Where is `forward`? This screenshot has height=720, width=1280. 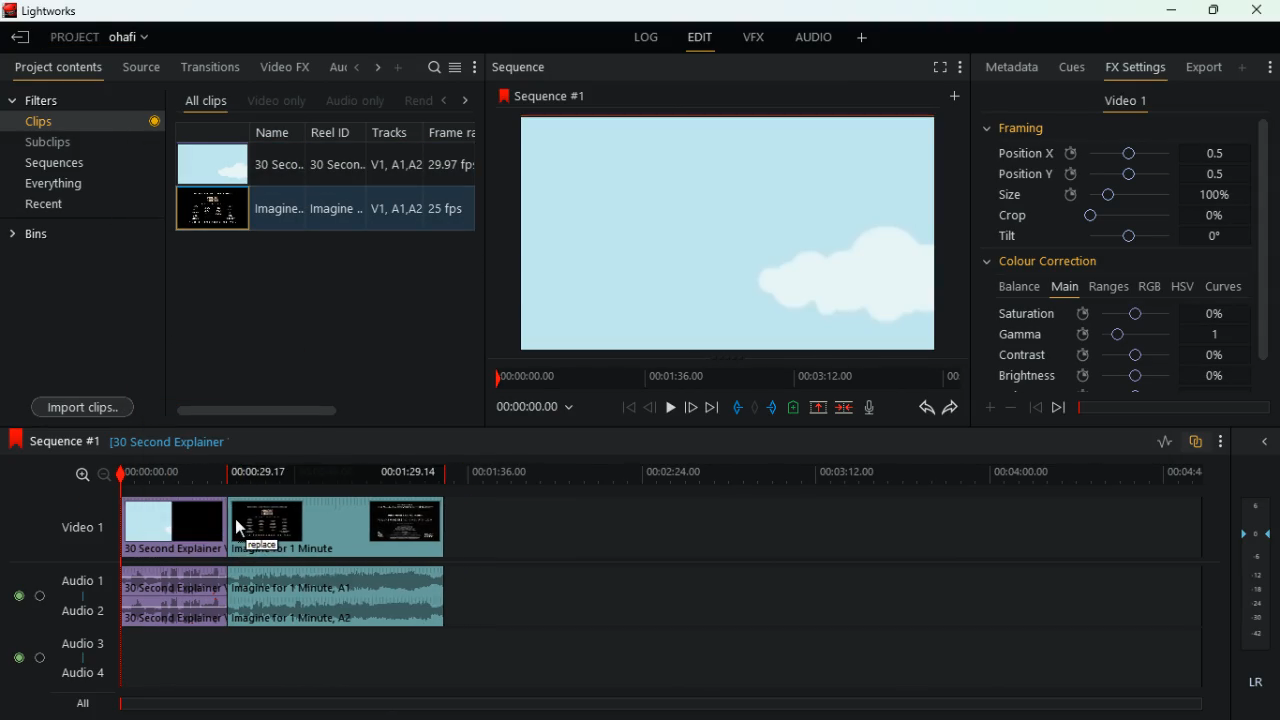 forward is located at coordinates (950, 409).